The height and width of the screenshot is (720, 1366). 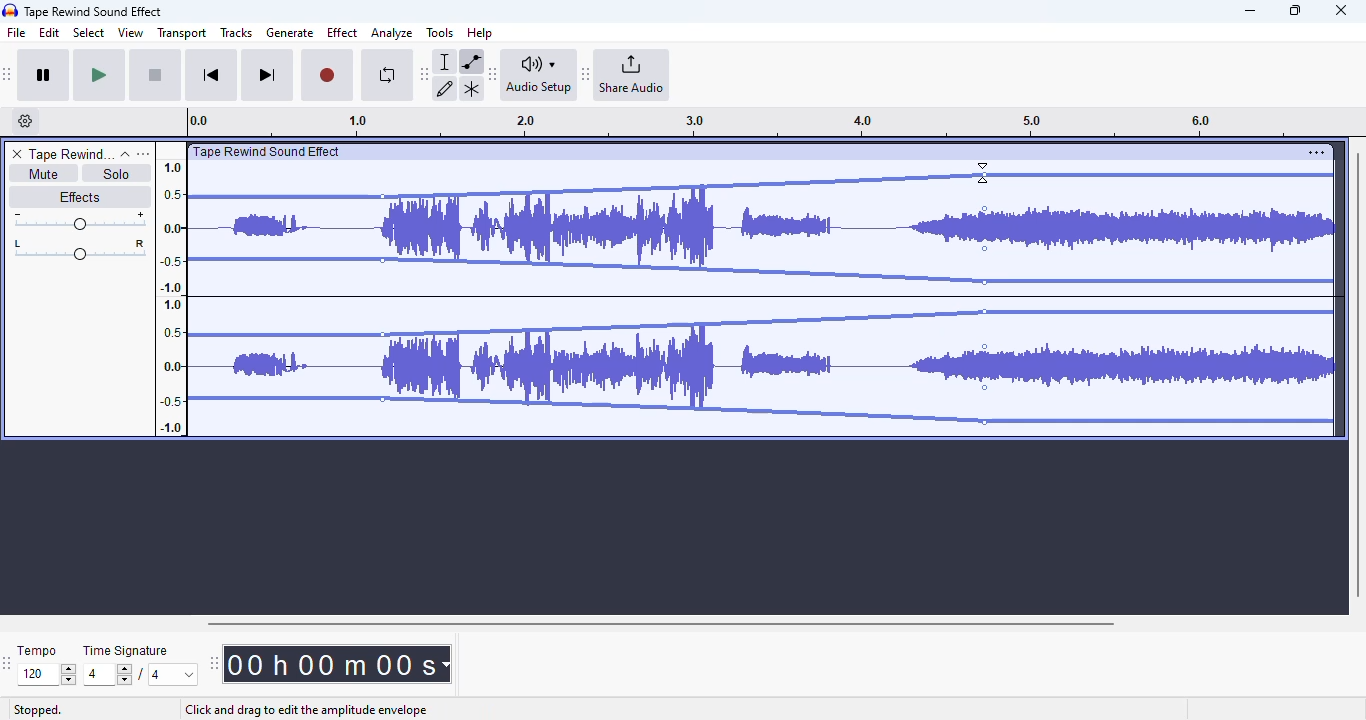 What do you see at coordinates (131, 33) in the screenshot?
I see `view` at bounding box center [131, 33].